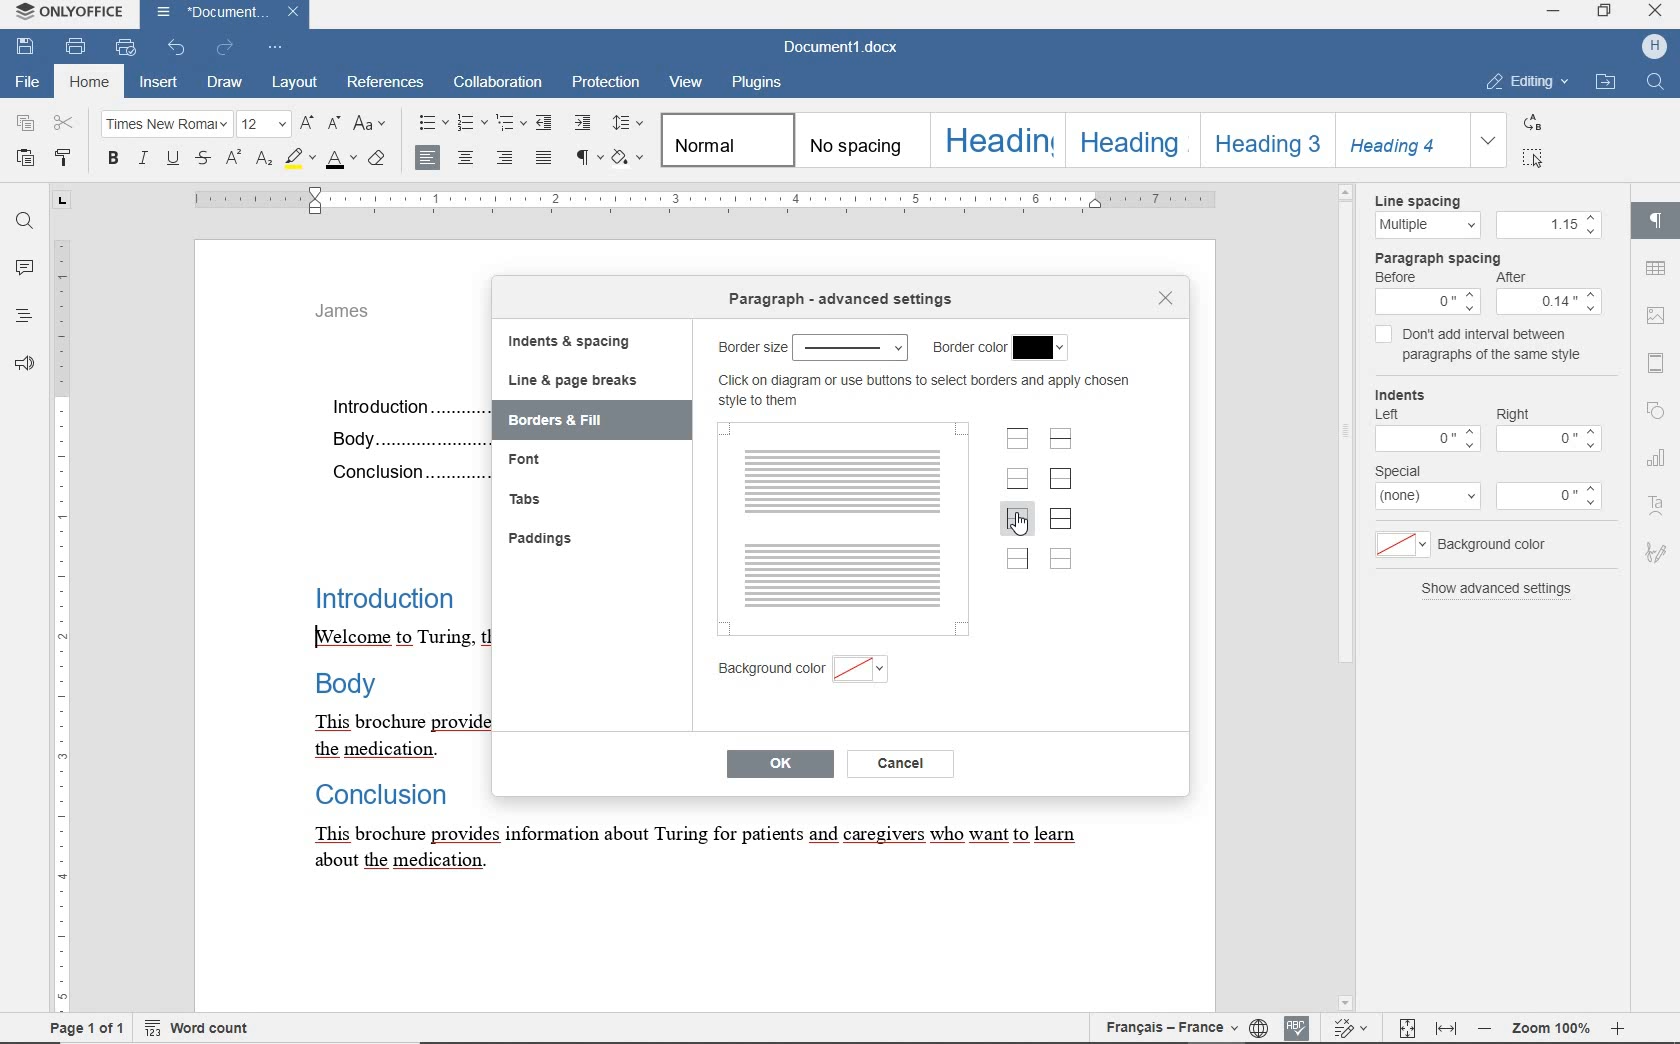 The image size is (1680, 1044). What do you see at coordinates (628, 157) in the screenshot?
I see `shading` at bounding box center [628, 157].